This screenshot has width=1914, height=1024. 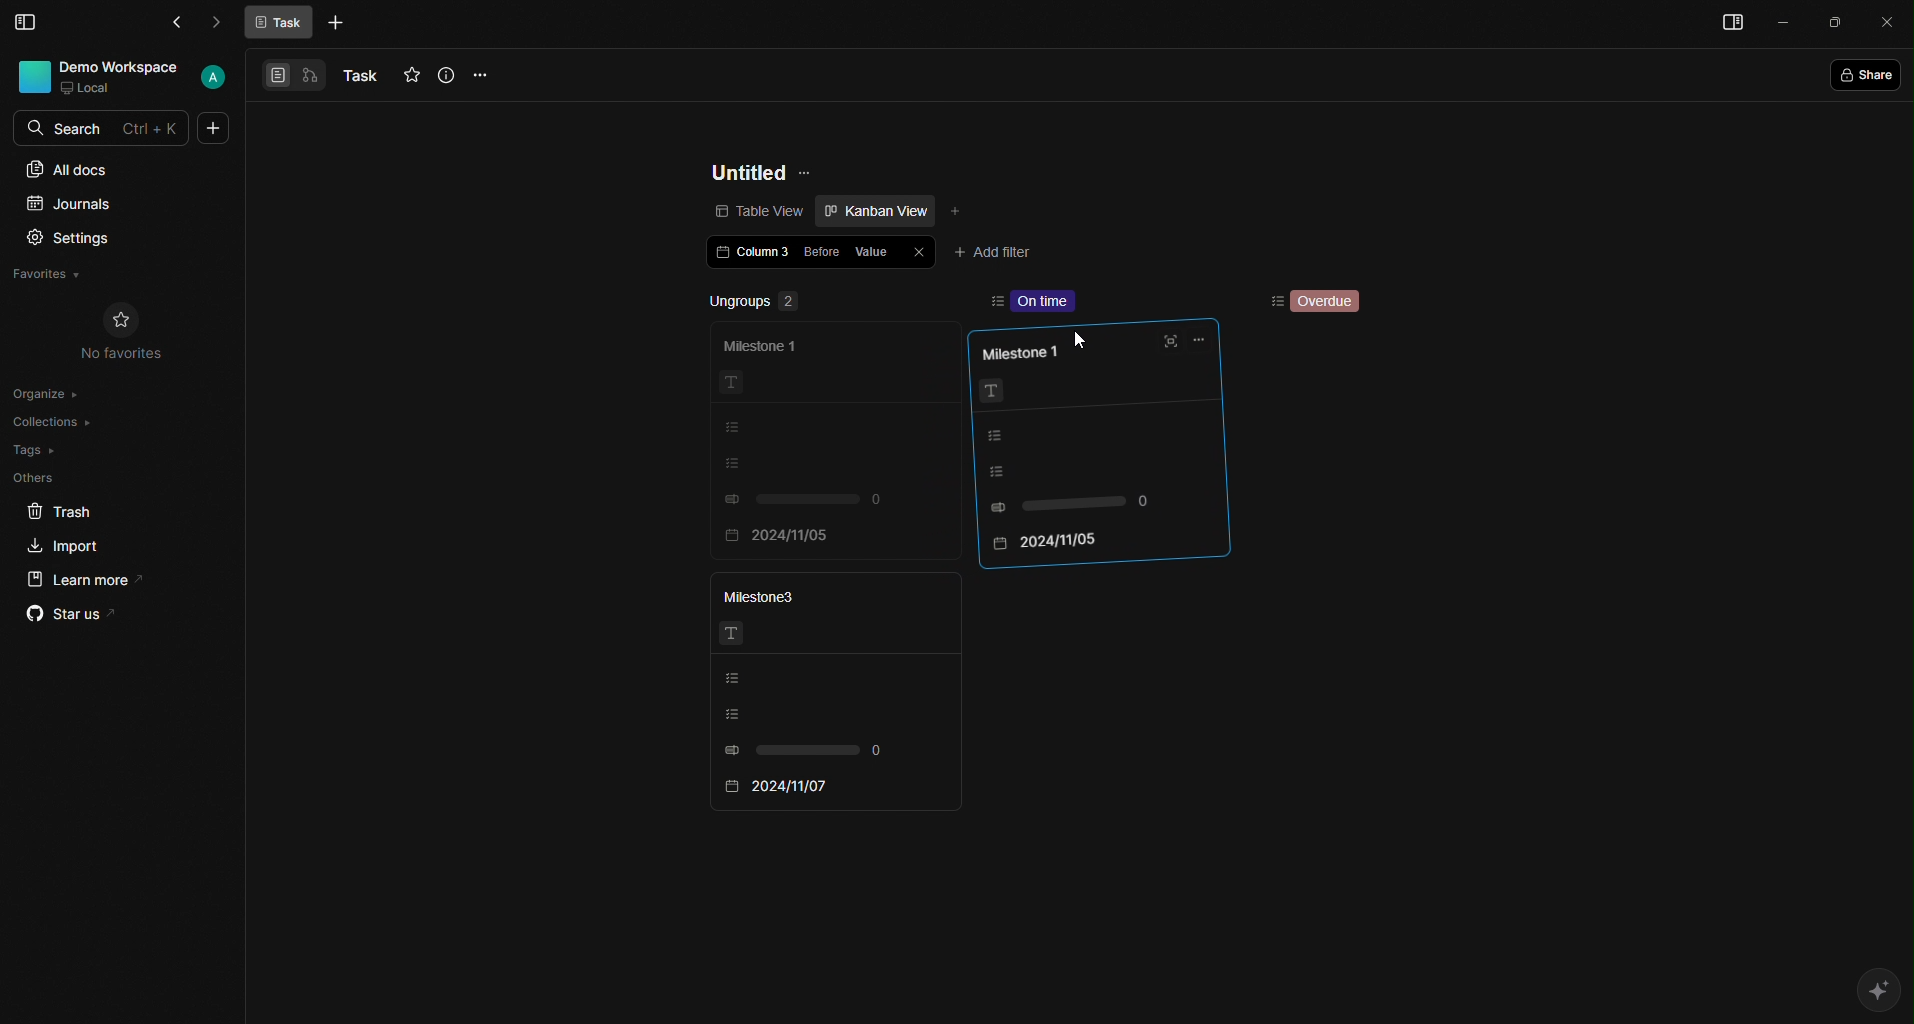 What do you see at coordinates (1786, 20) in the screenshot?
I see `Minimize` at bounding box center [1786, 20].